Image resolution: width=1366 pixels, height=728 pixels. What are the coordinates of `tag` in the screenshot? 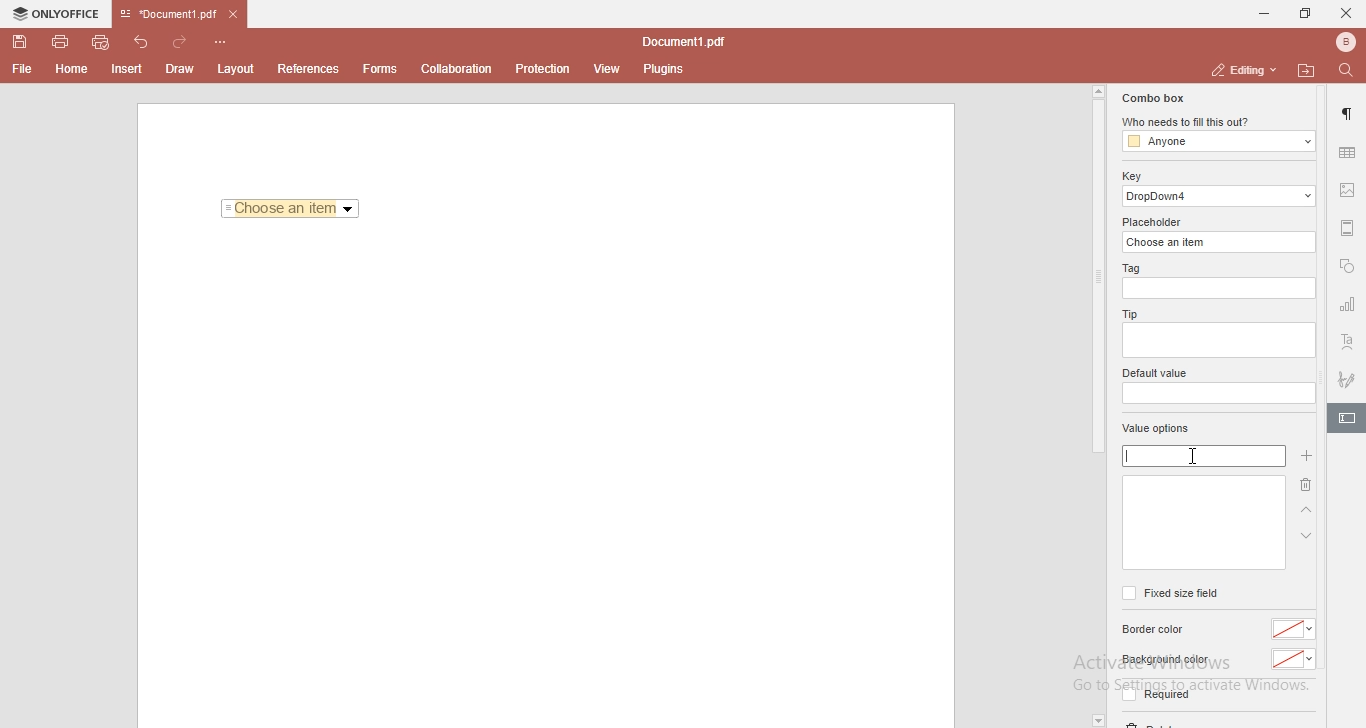 It's located at (1129, 269).